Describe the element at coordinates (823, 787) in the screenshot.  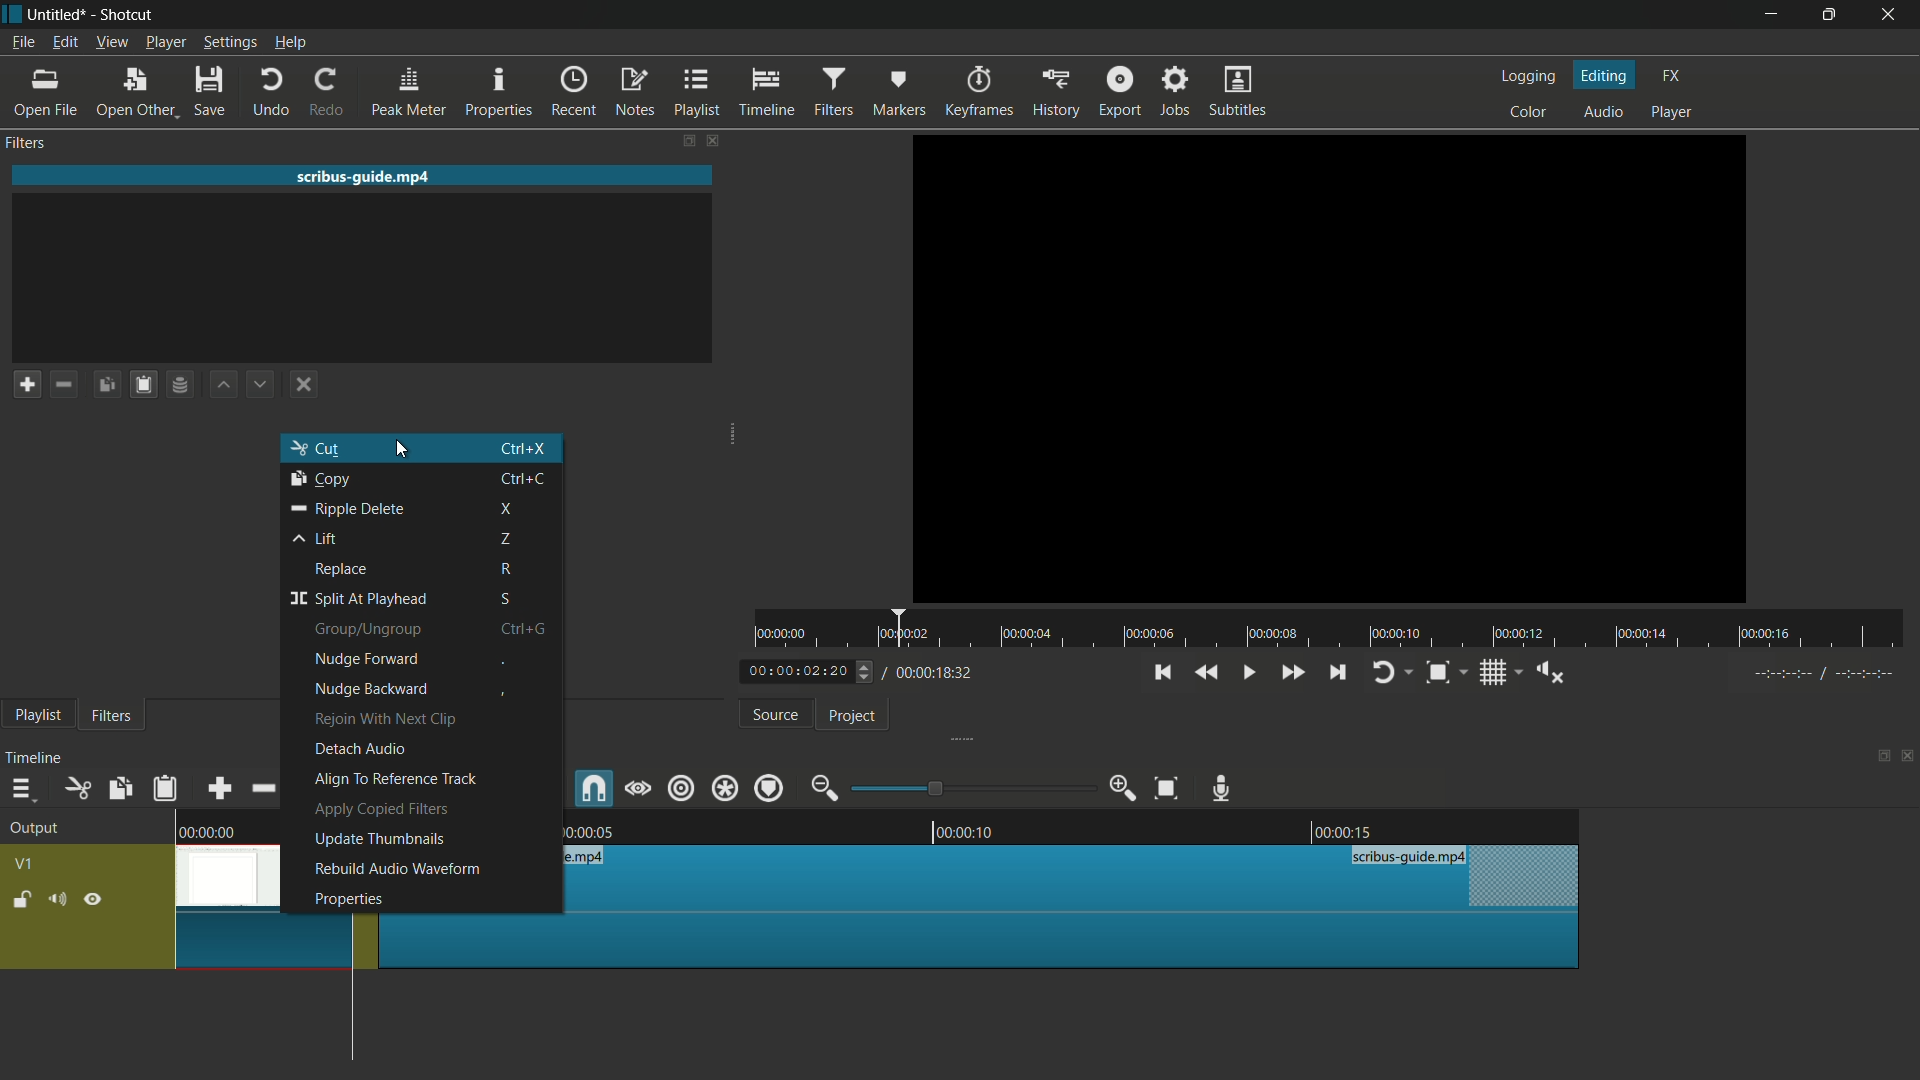
I see `zoom out` at that location.